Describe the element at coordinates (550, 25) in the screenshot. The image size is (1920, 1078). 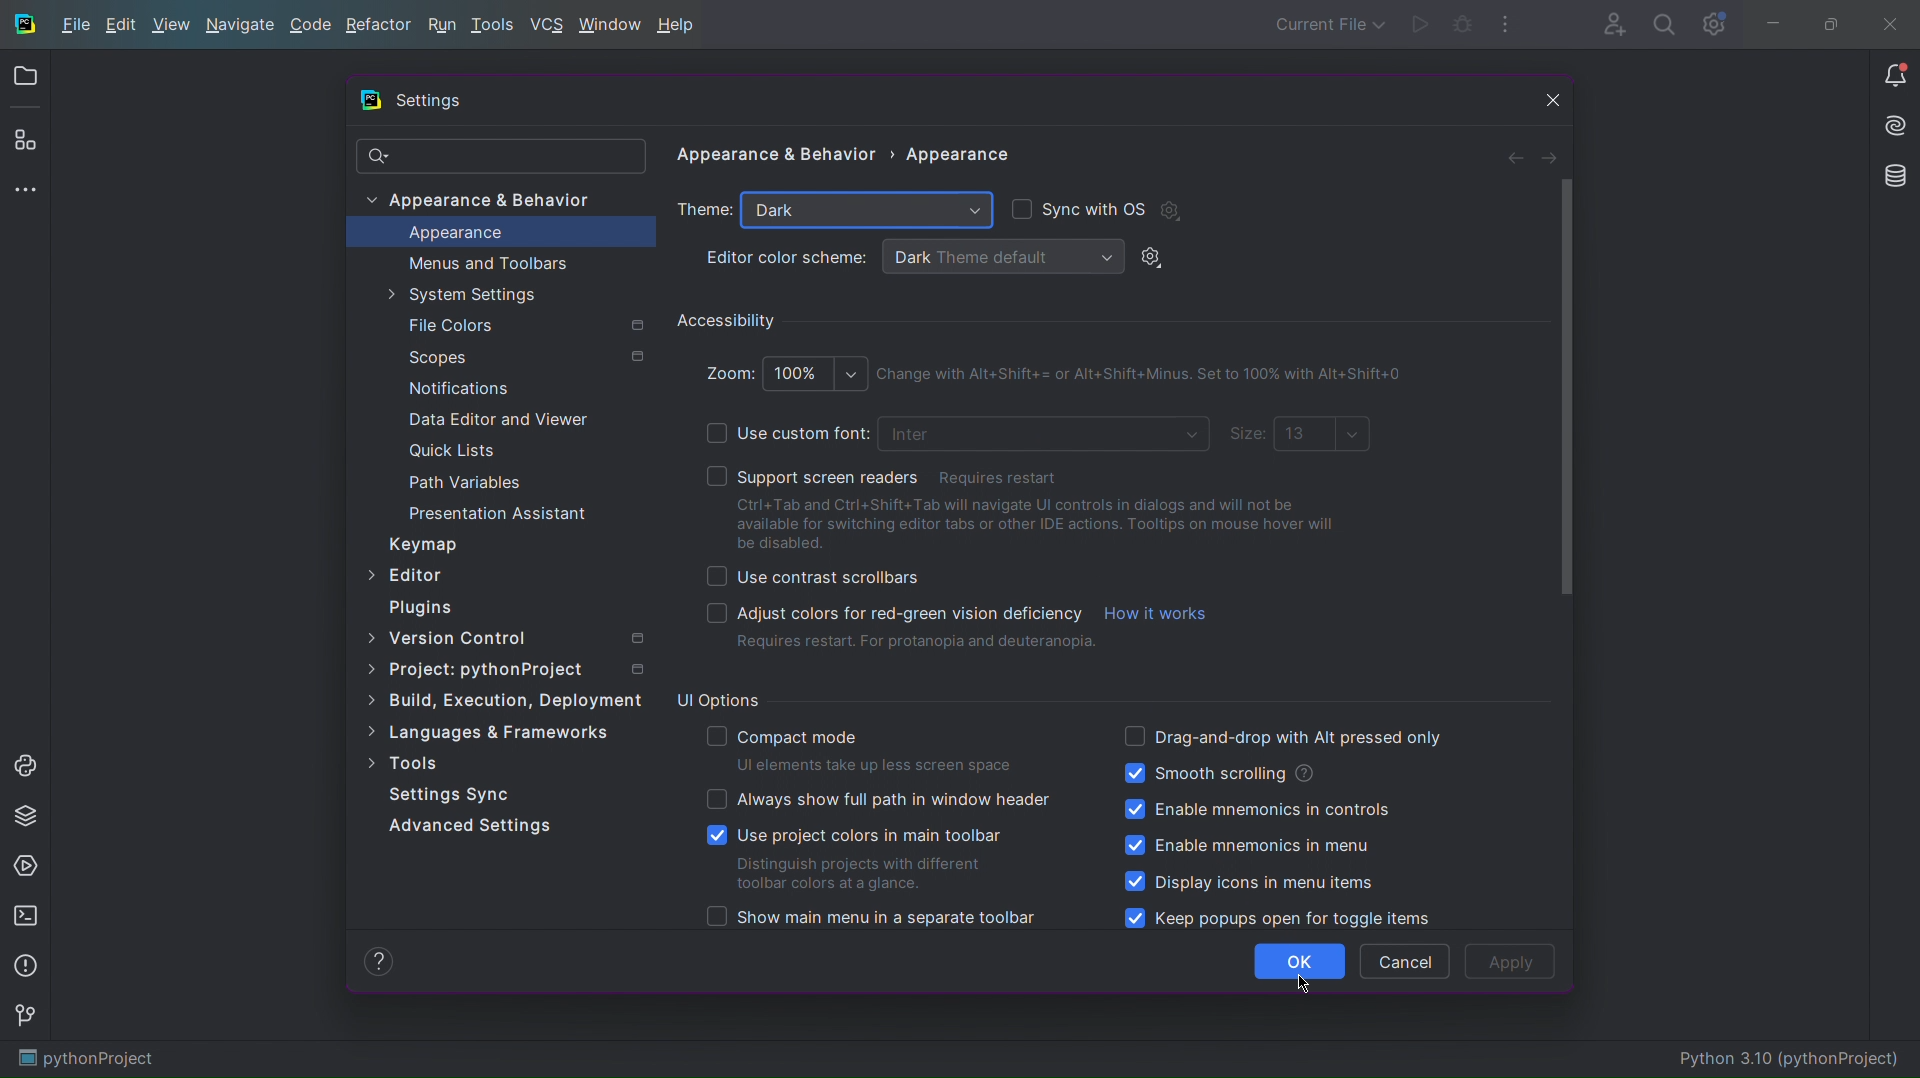
I see `VCS` at that location.